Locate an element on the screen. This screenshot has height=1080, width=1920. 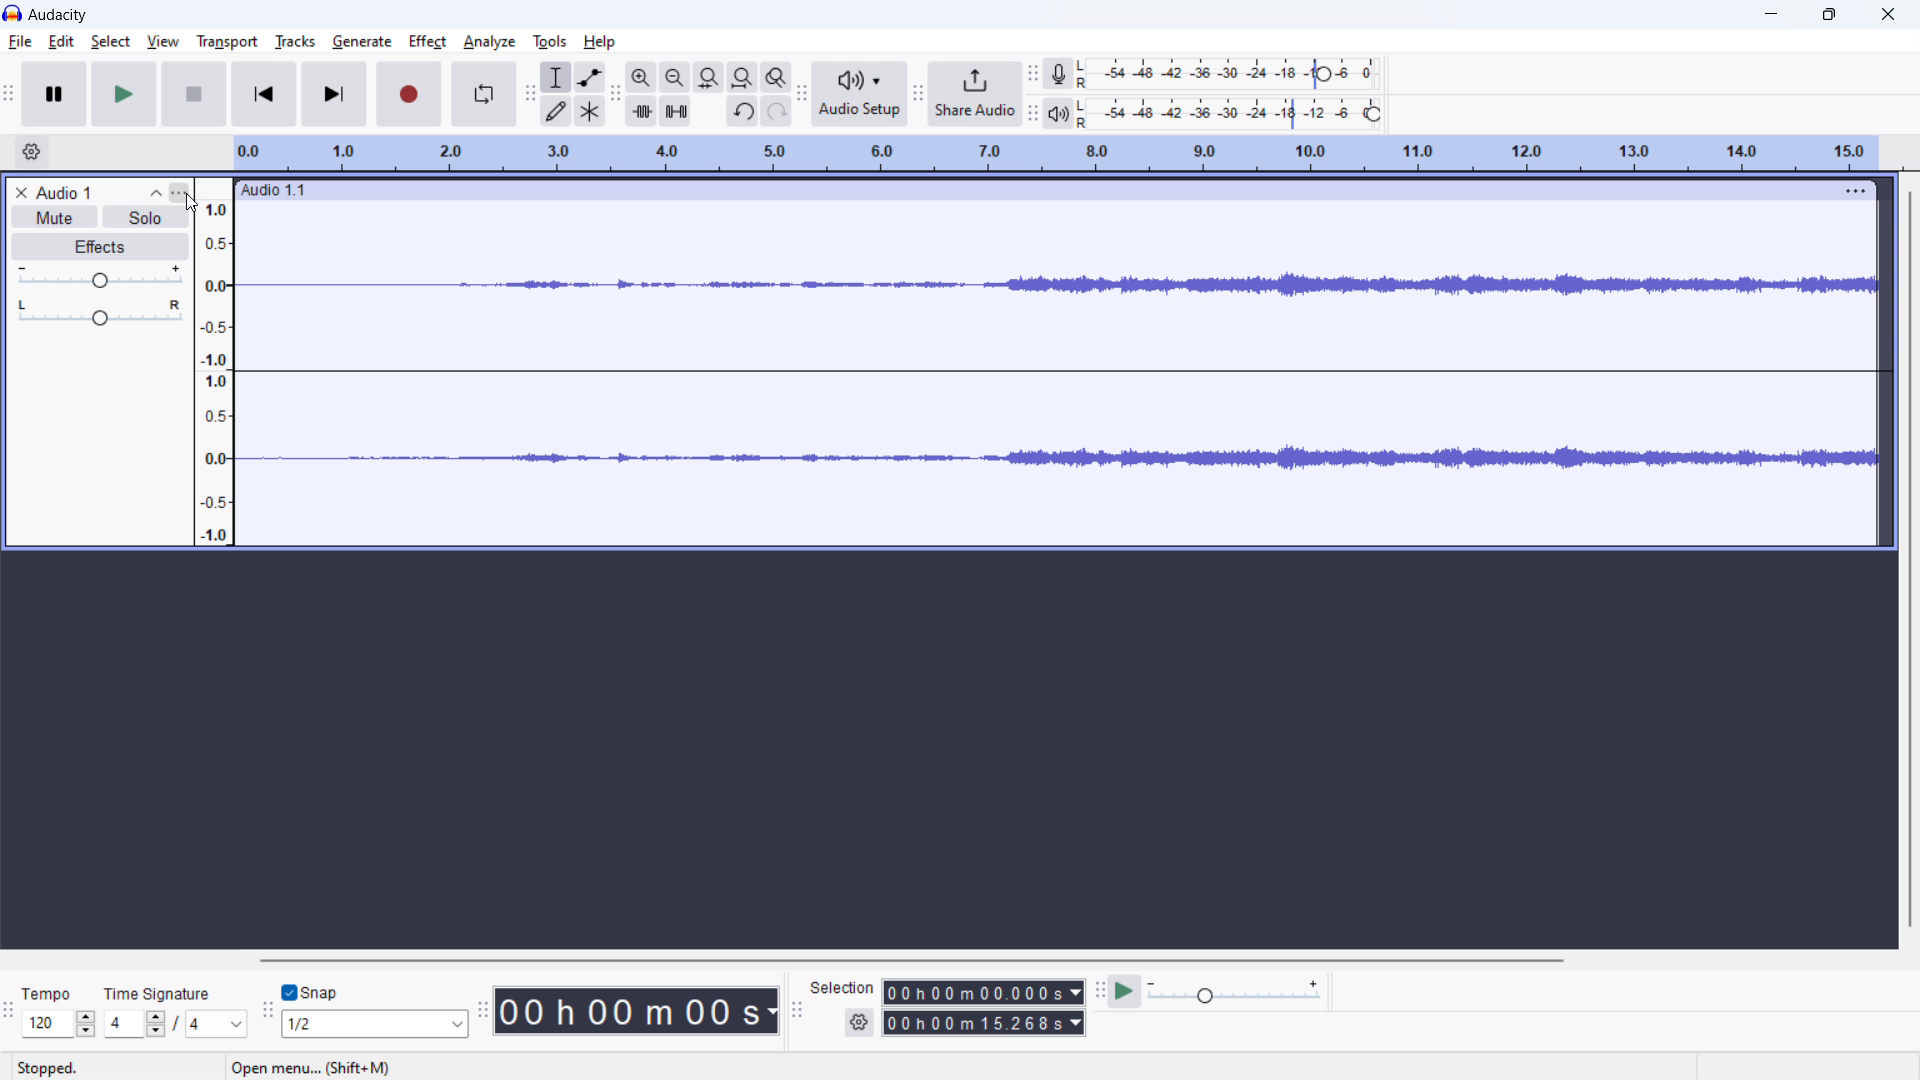
view menu is located at coordinates (180, 193).